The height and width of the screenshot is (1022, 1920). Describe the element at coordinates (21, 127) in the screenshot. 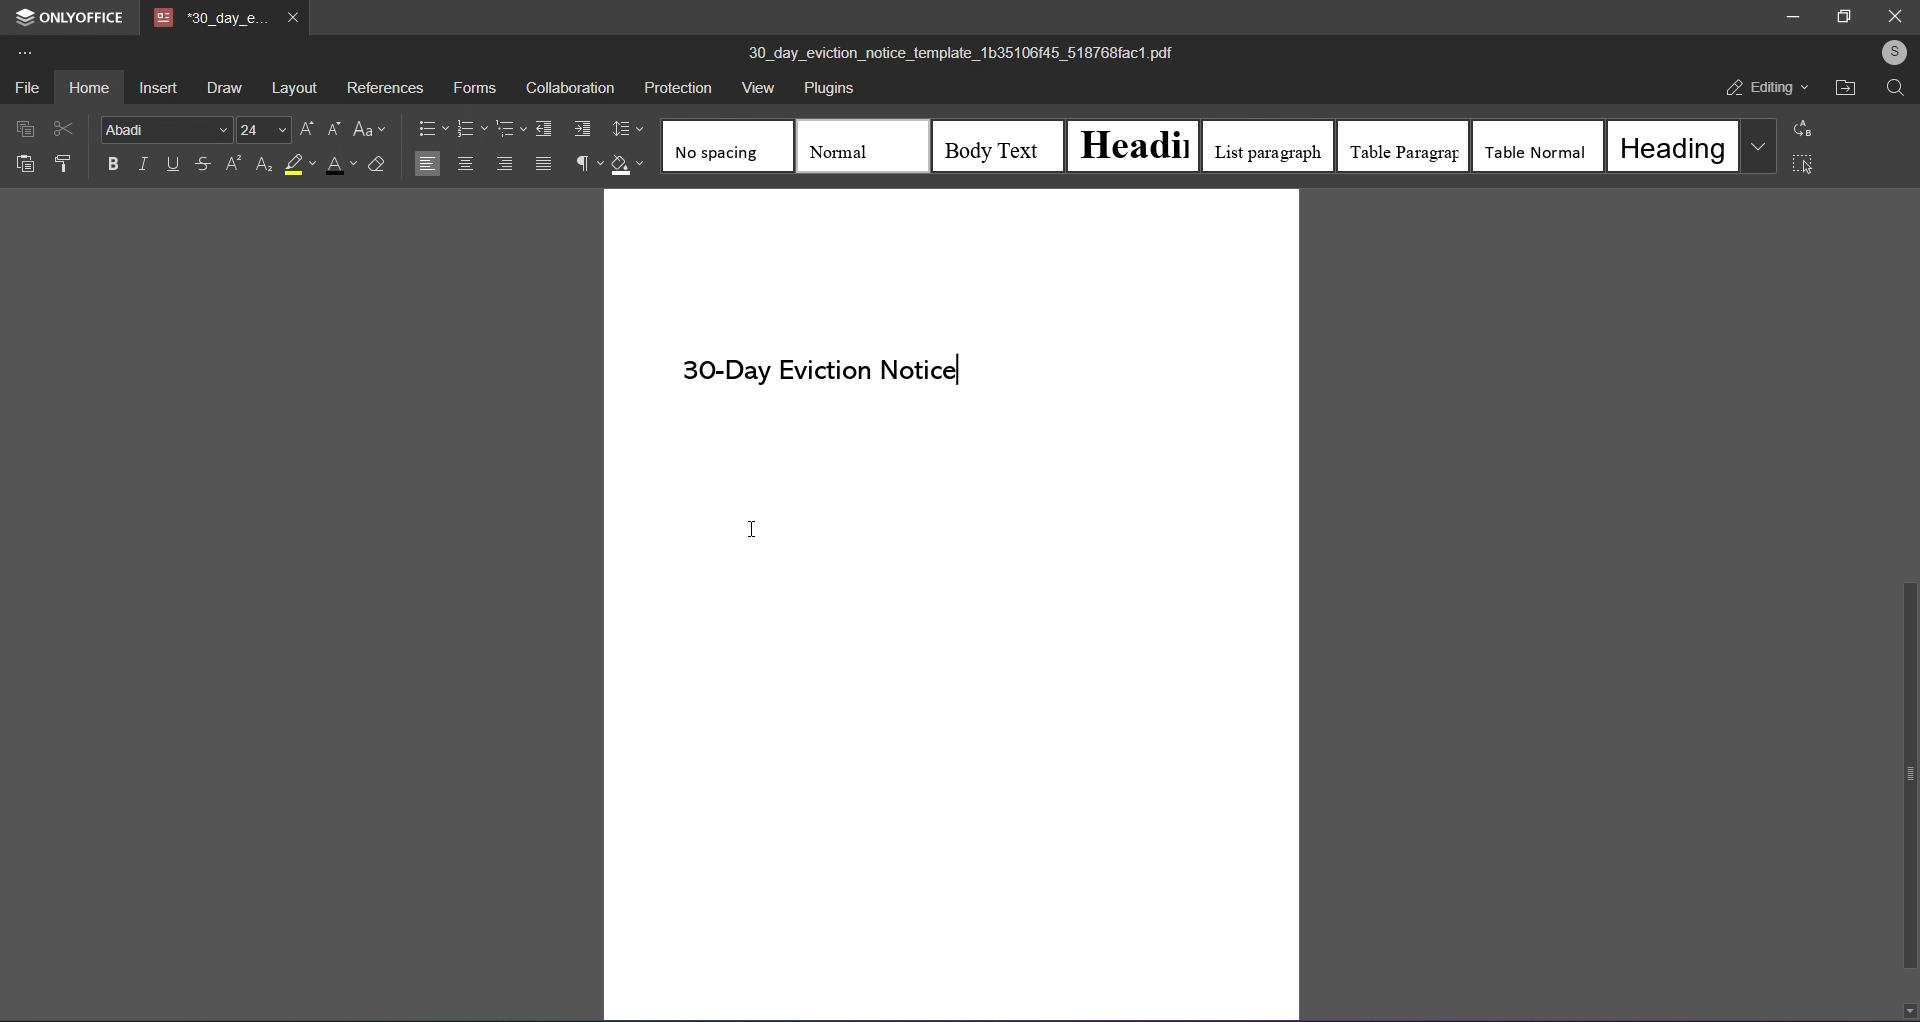

I see `copy` at that location.